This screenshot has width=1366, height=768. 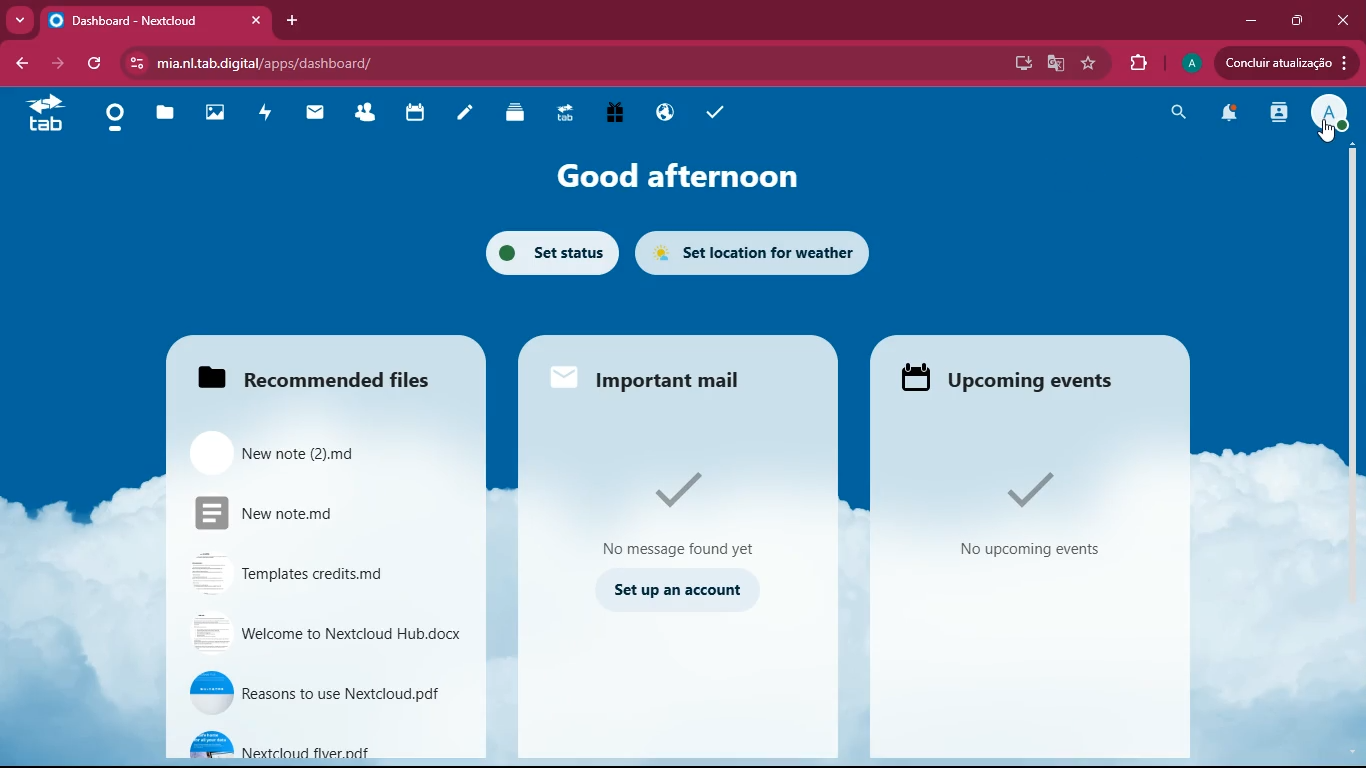 What do you see at coordinates (319, 745) in the screenshot?
I see `Nextcloud flyer.pdf` at bounding box center [319, 745].